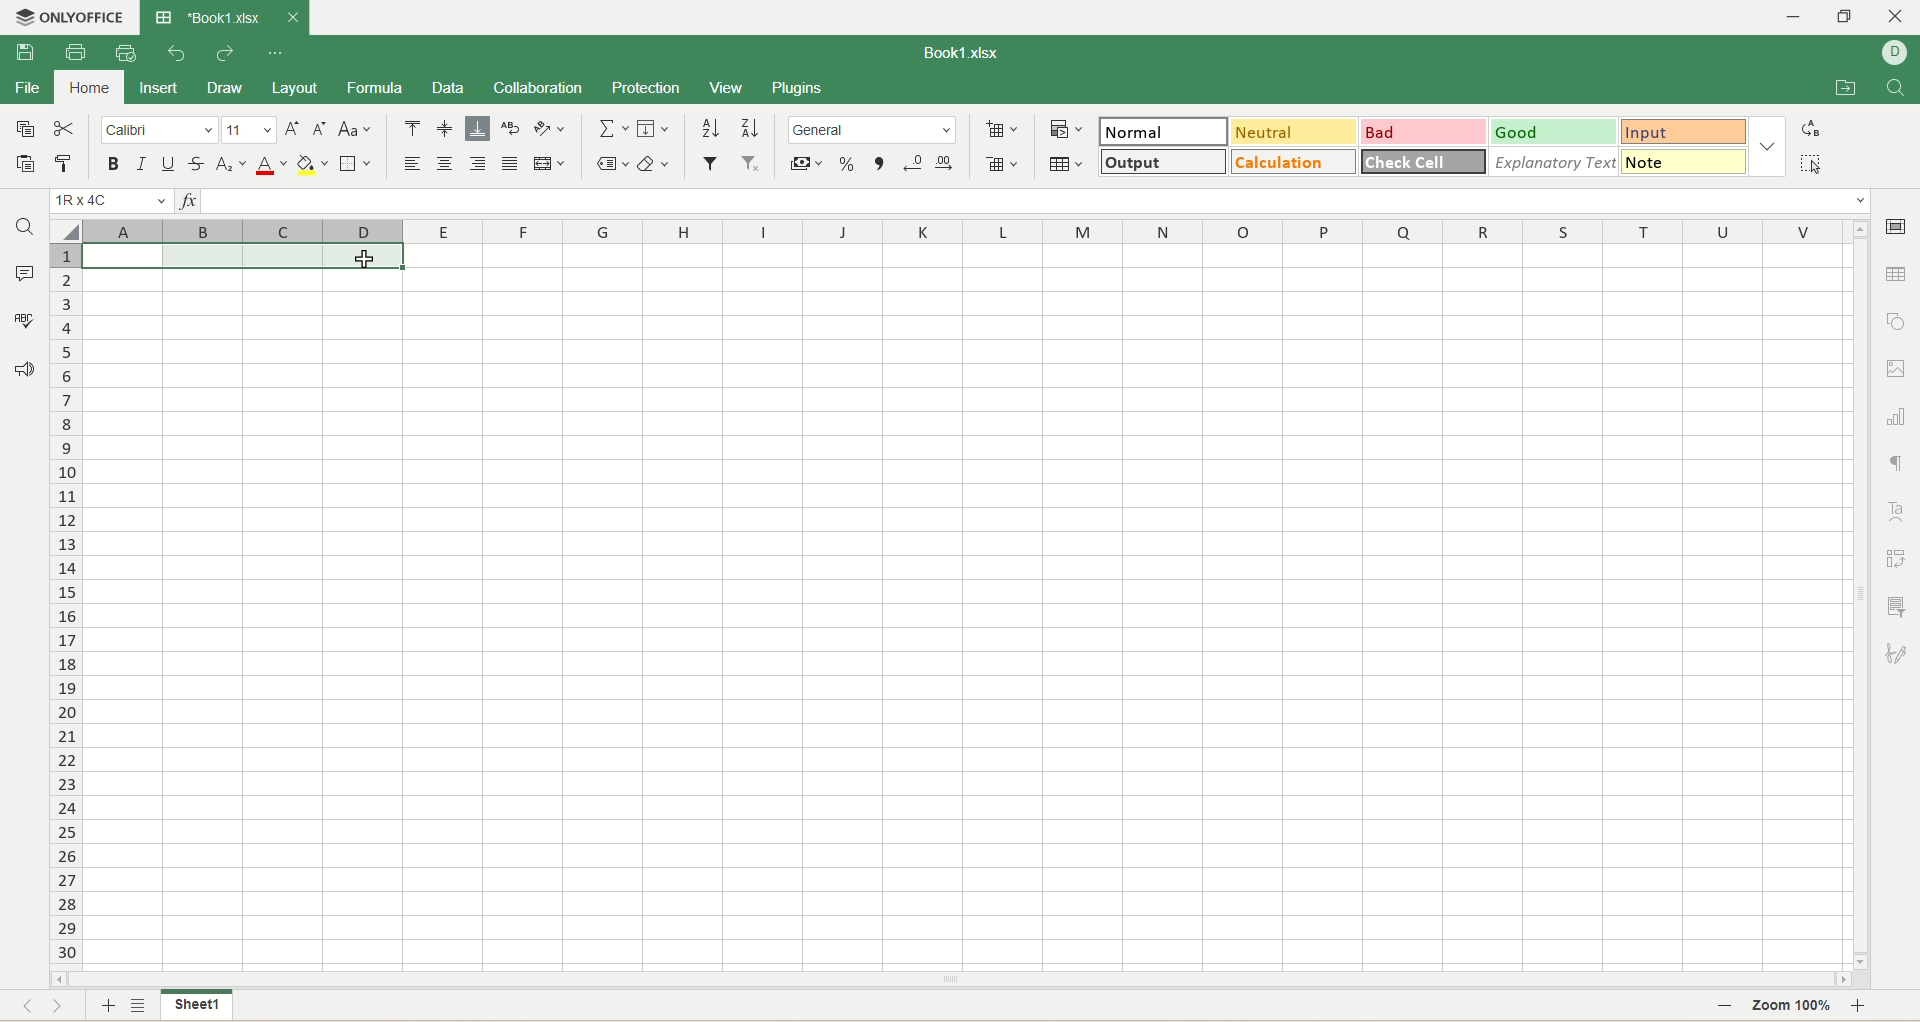 This screenshot has width=1920, height=1022. Describe the element at coordinates (158, 87) in the screenshot. I see `insert` at that location.